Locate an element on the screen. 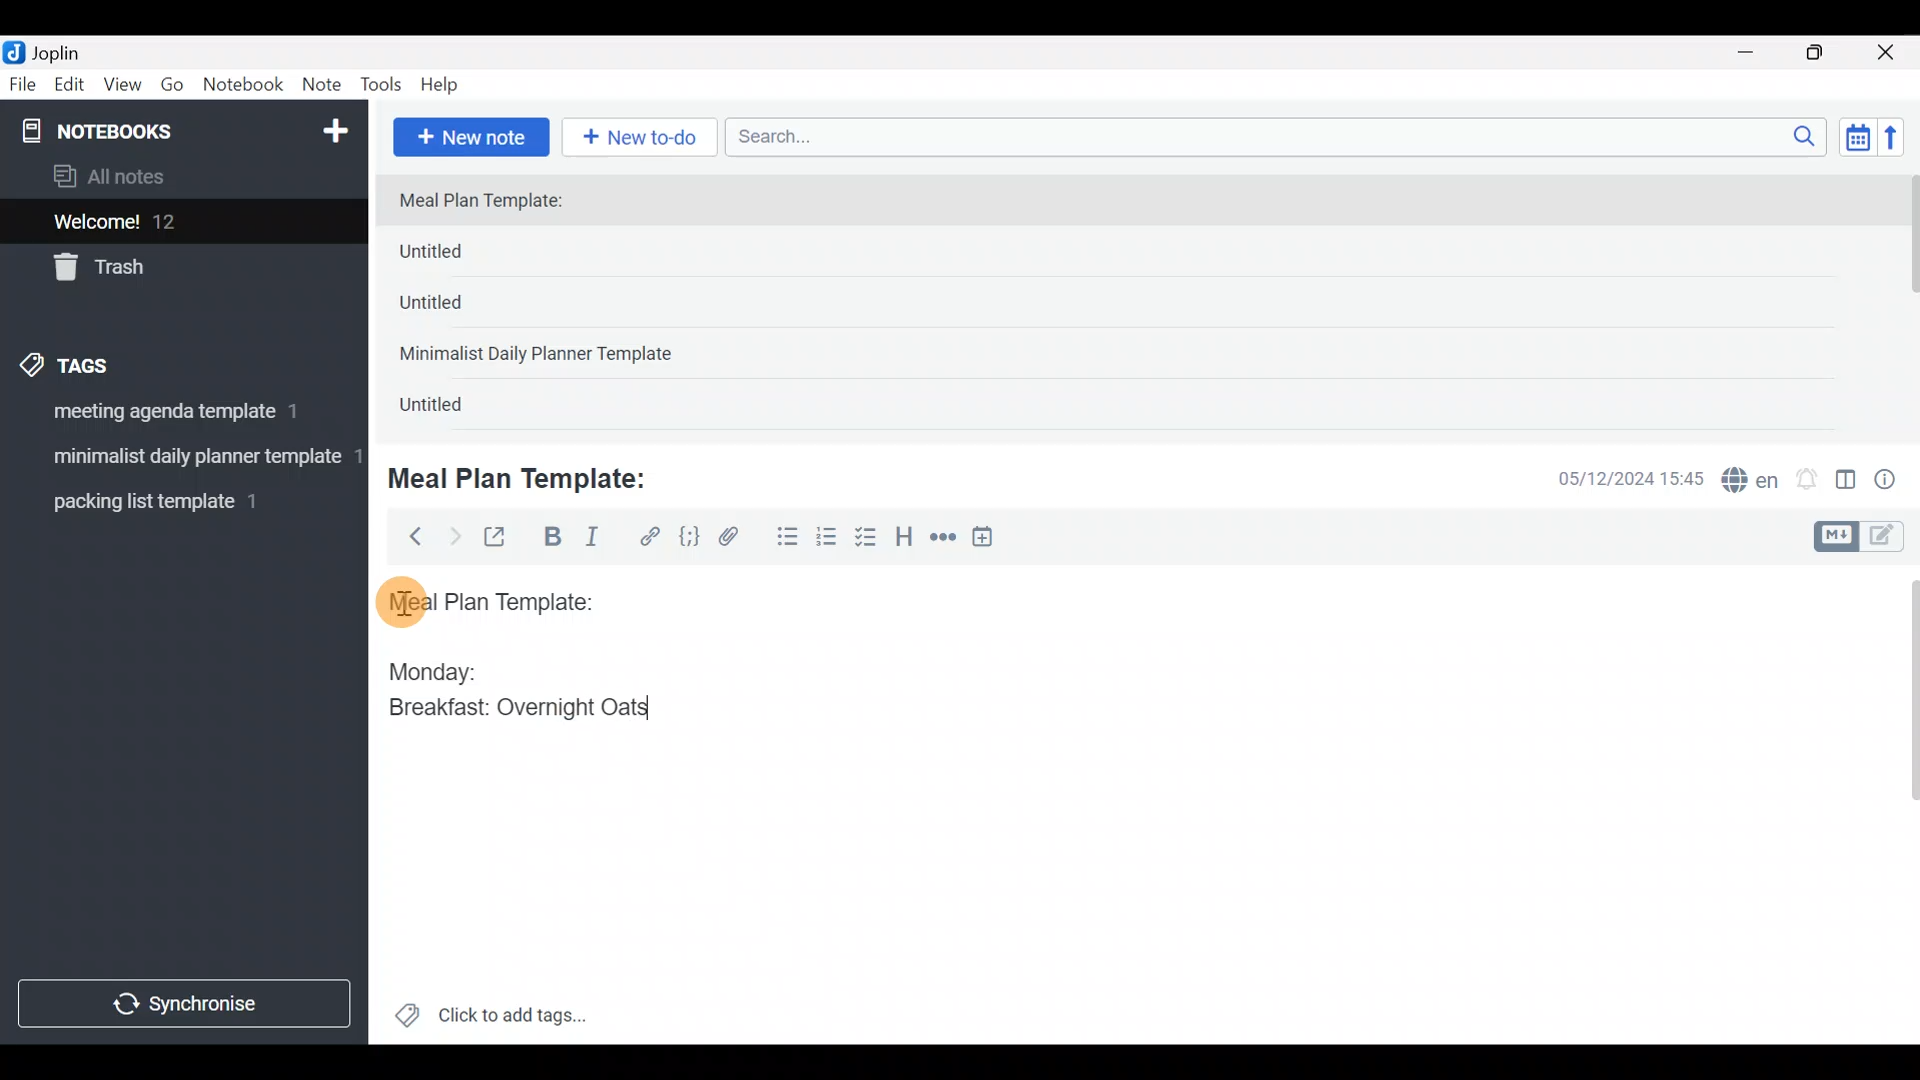  Hyperlink is located at coordinates (650, 537).